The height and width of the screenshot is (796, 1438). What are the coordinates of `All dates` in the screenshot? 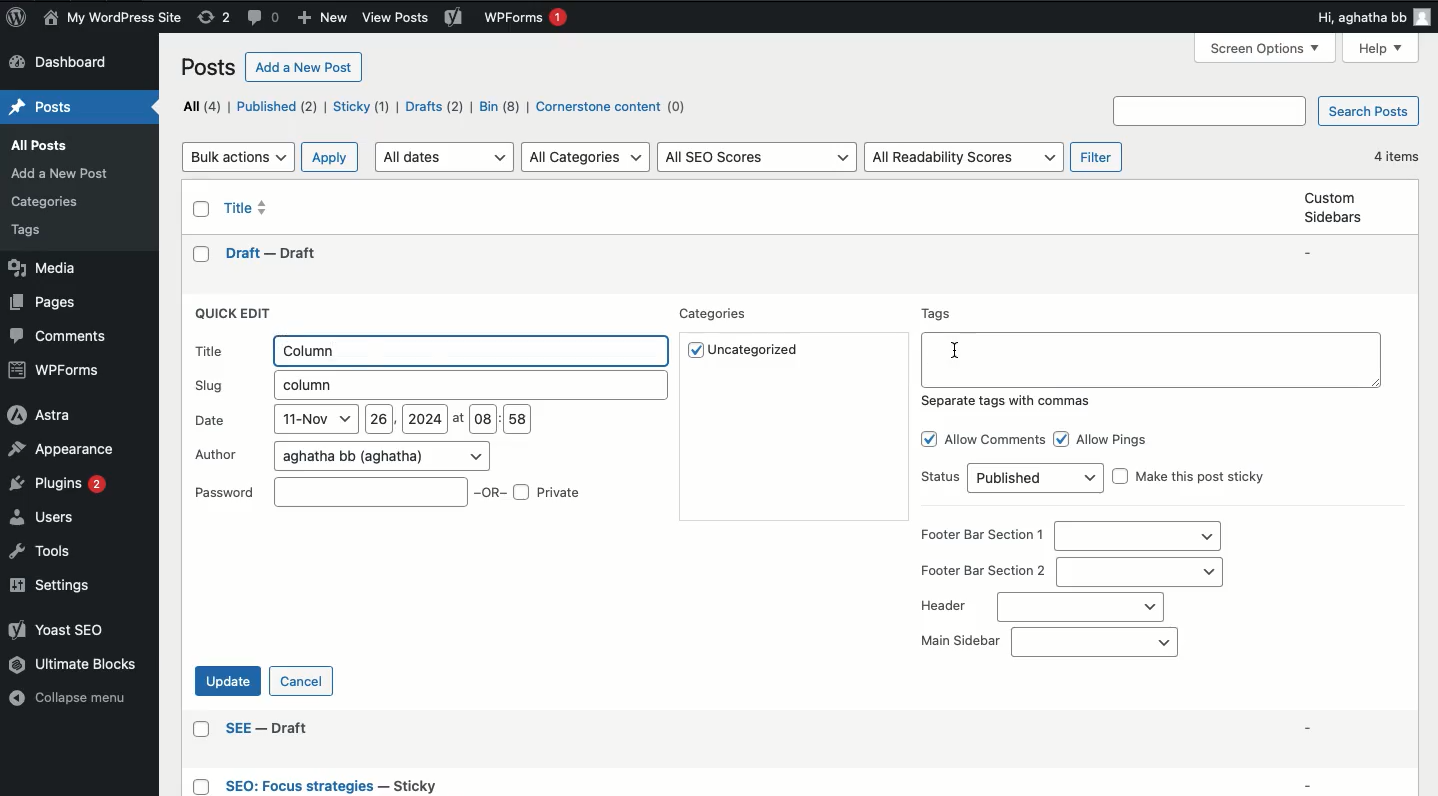 It's located at (447, 156).